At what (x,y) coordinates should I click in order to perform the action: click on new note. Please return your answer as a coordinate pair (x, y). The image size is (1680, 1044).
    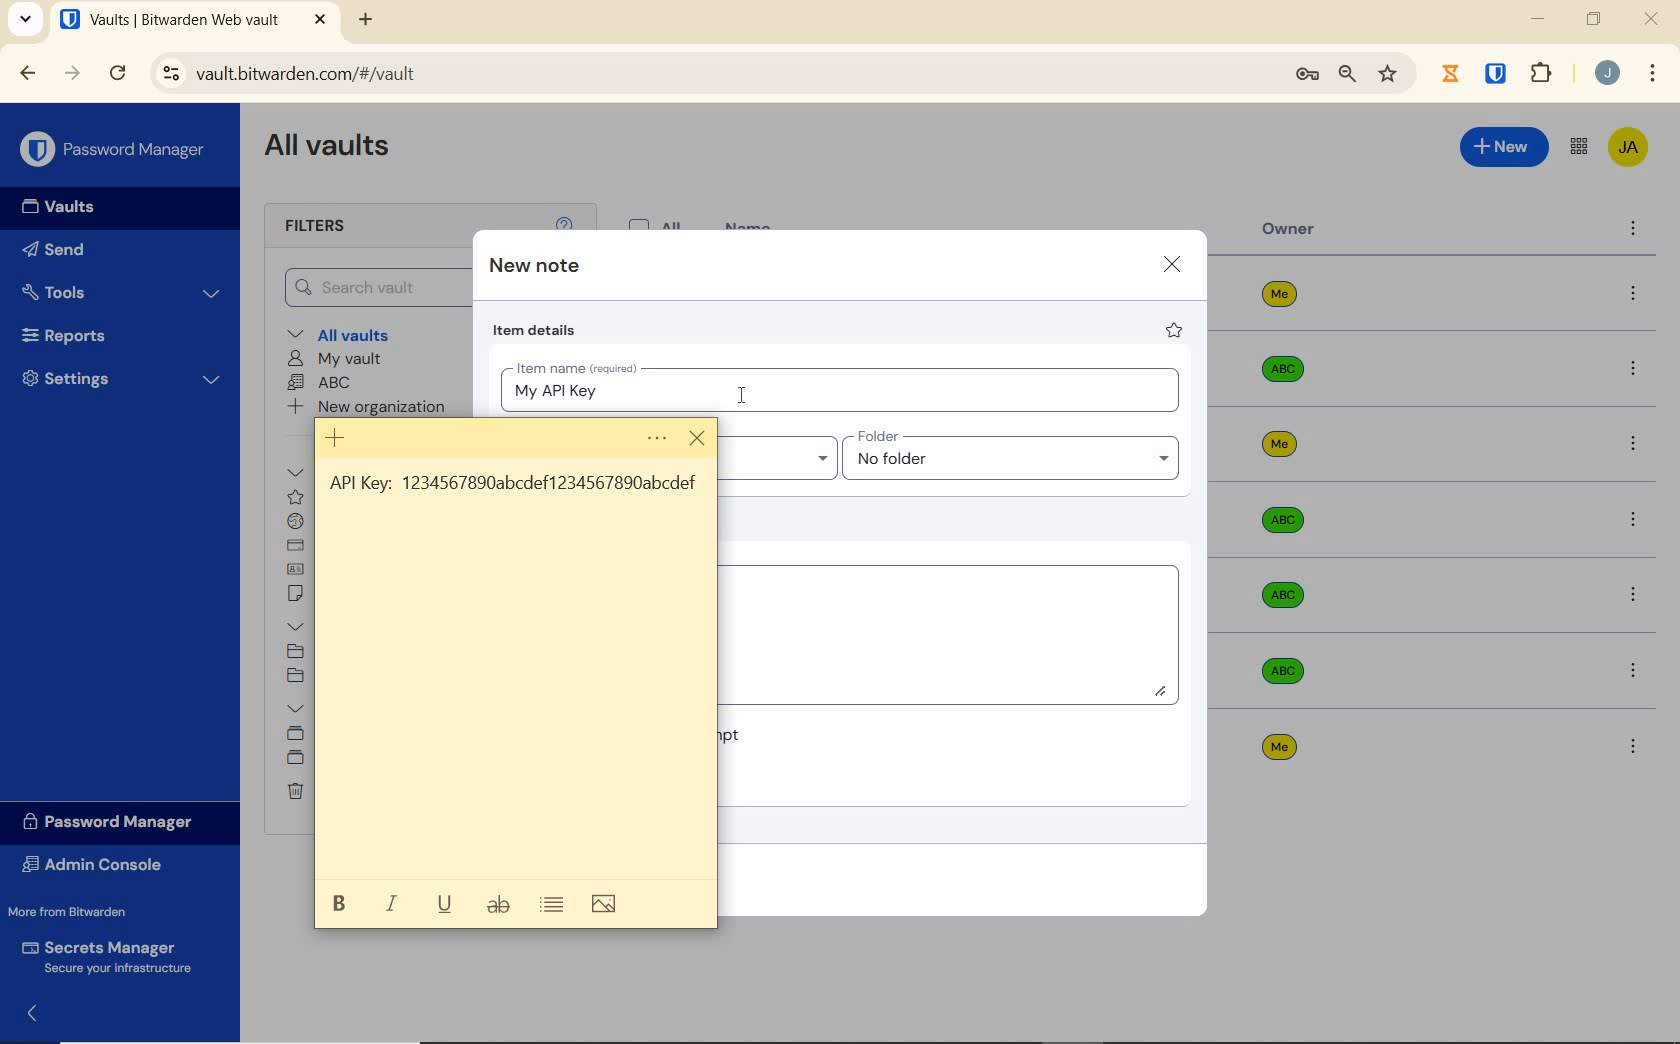
    Looking at the image, I should click on (534, 267).